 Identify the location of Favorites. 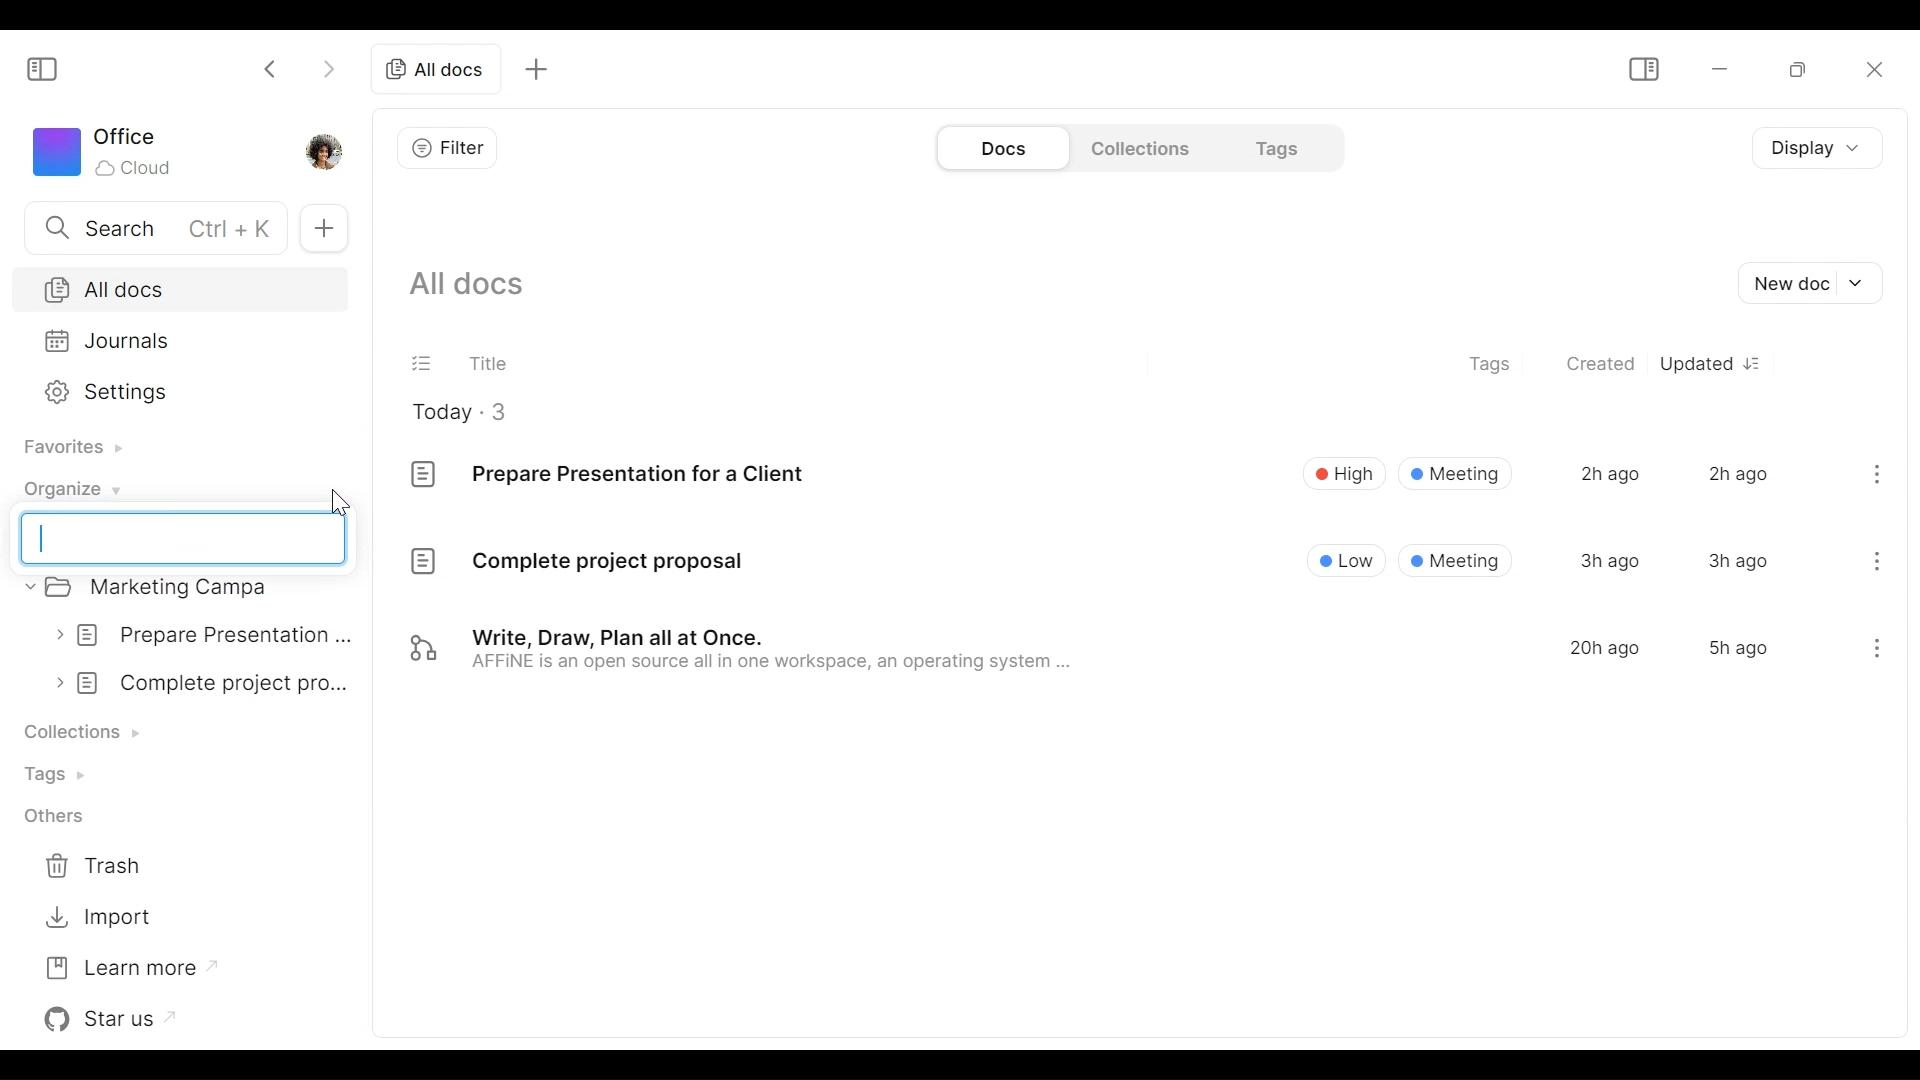
(69, 447).